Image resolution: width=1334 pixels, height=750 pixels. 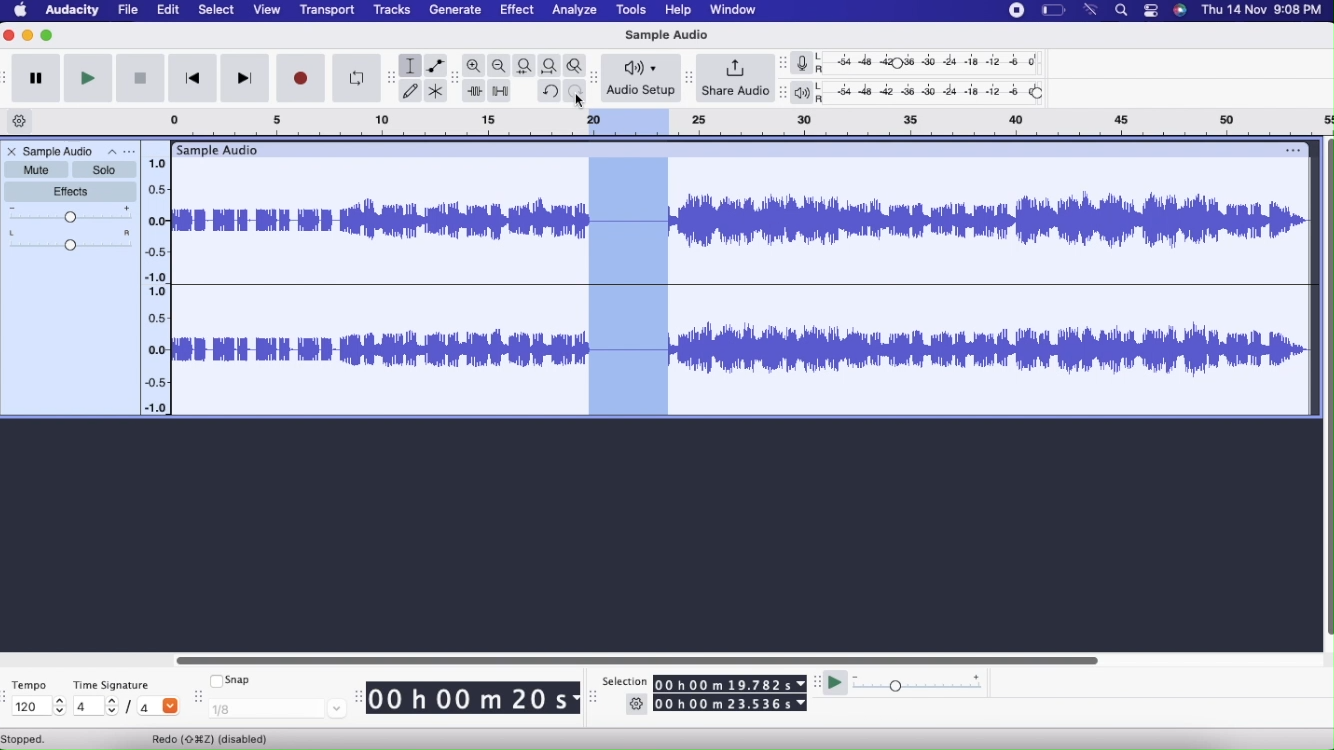 What do you see at coordinates (26, 740) in the screenshot?
I see `stopped` at bounding box center [26, 740].